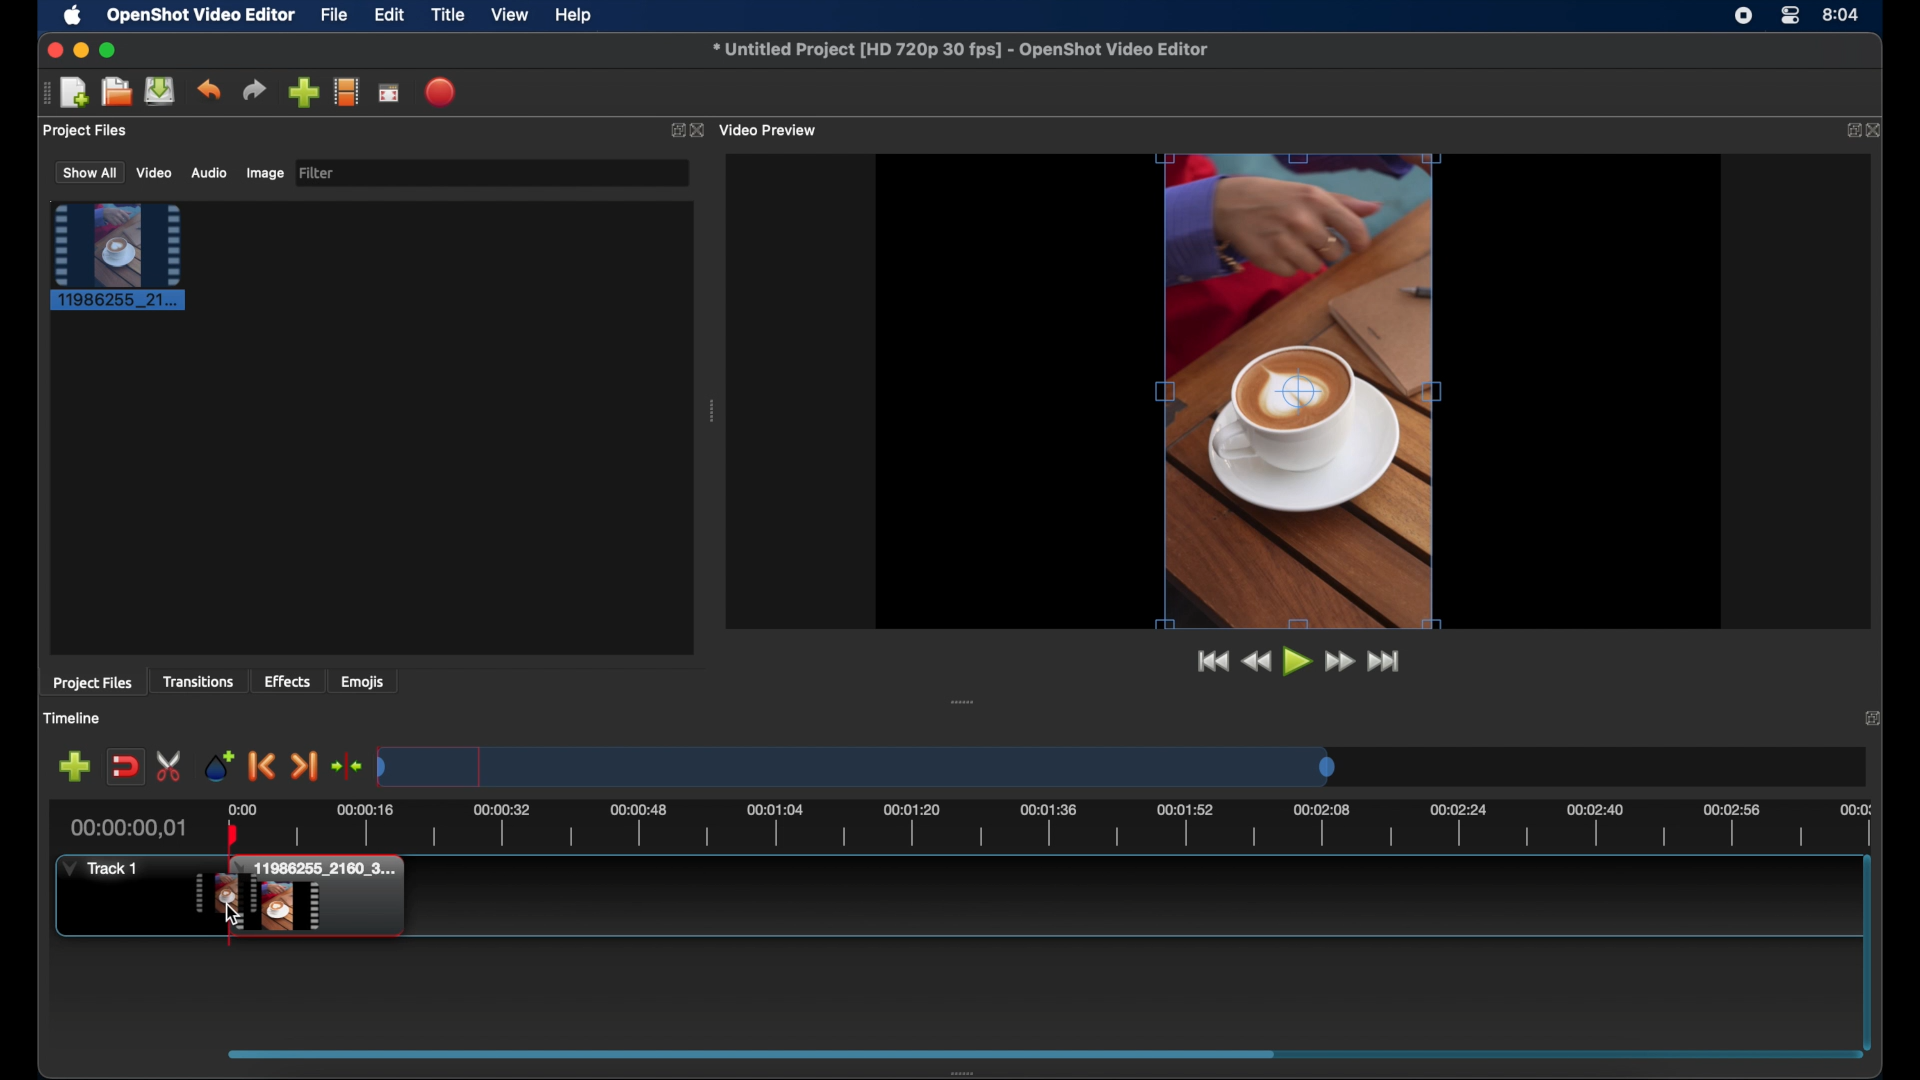 The image size is (1920, 1080). Describe the element at coordinates (749, 1051) in the screenshot. I see `scroll box` at that location.